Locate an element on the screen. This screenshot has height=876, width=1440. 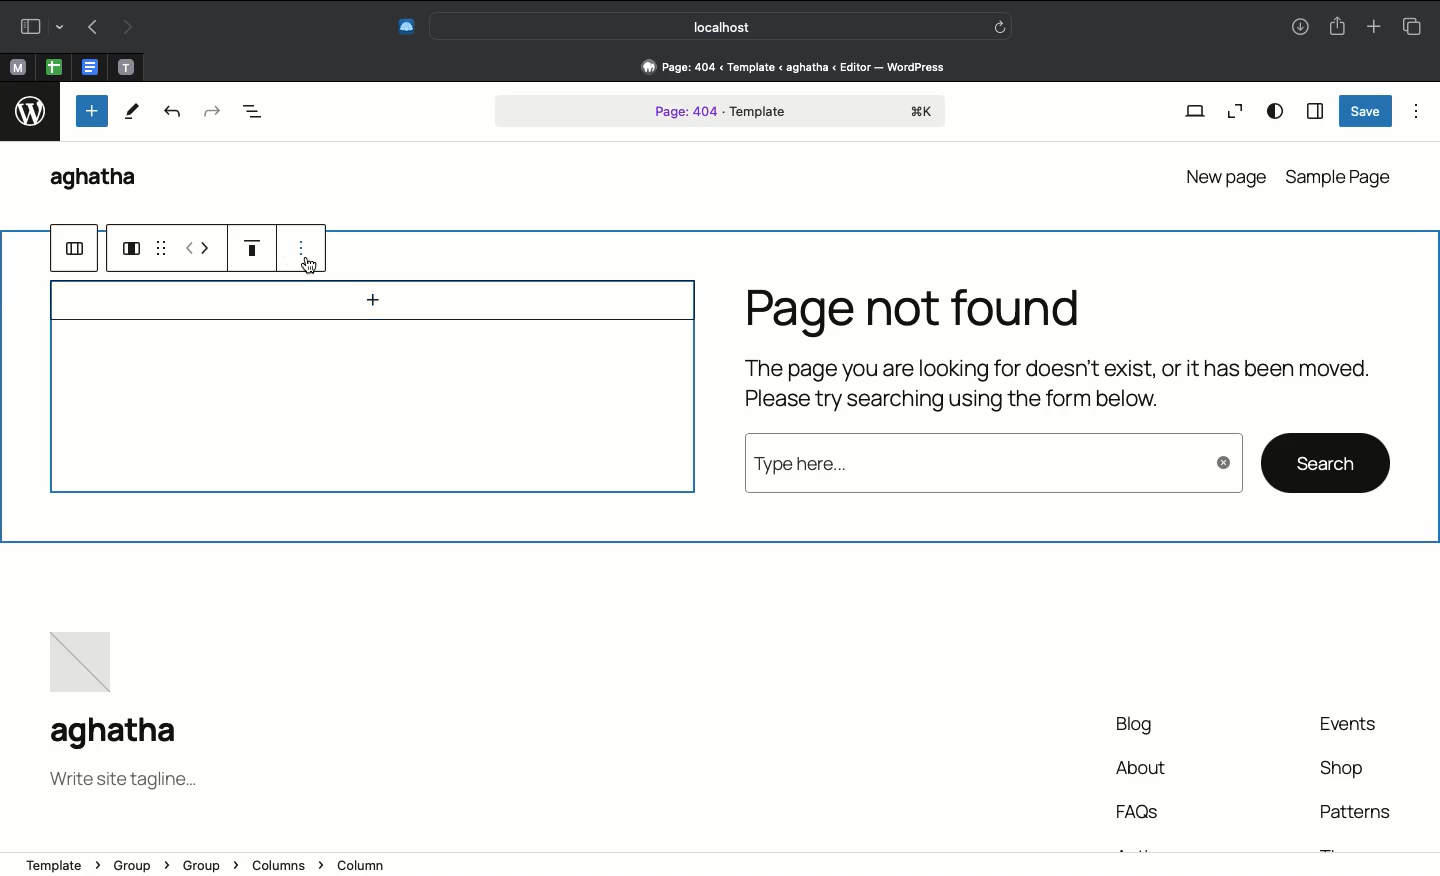
Tools is located at coordinates (131, 112).